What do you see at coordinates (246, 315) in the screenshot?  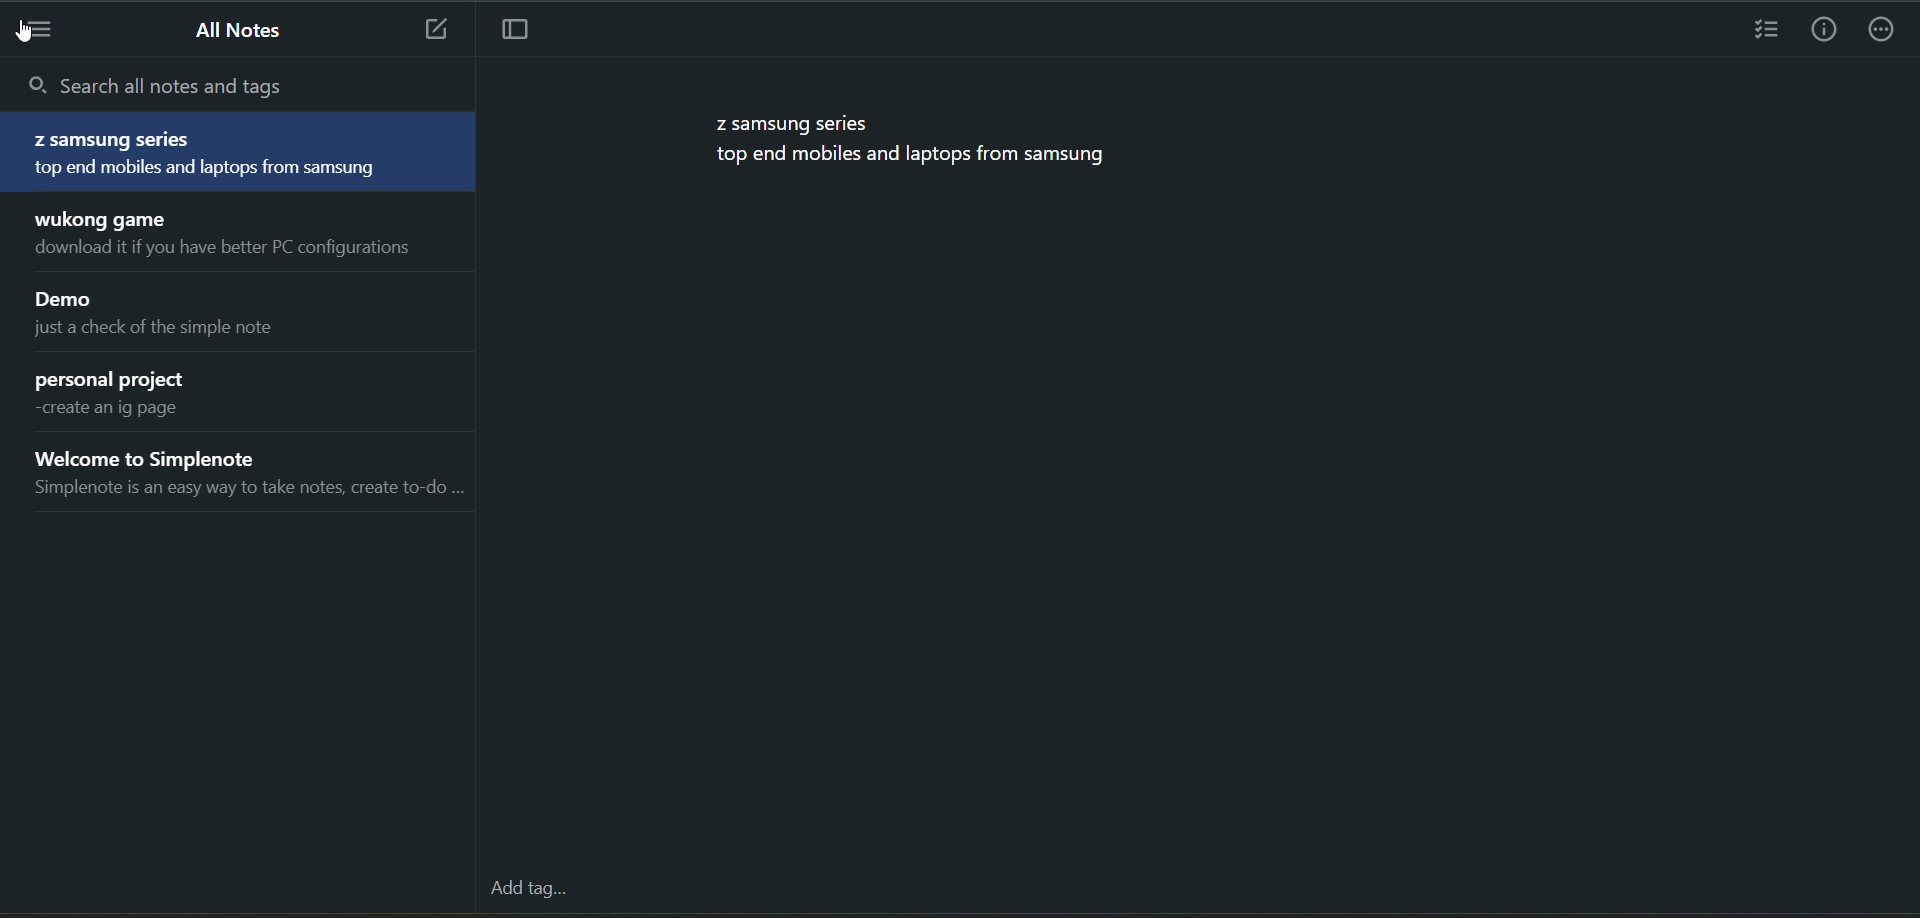 I see `Demo
just a check of the simple note` at bounding box center [246, 315].